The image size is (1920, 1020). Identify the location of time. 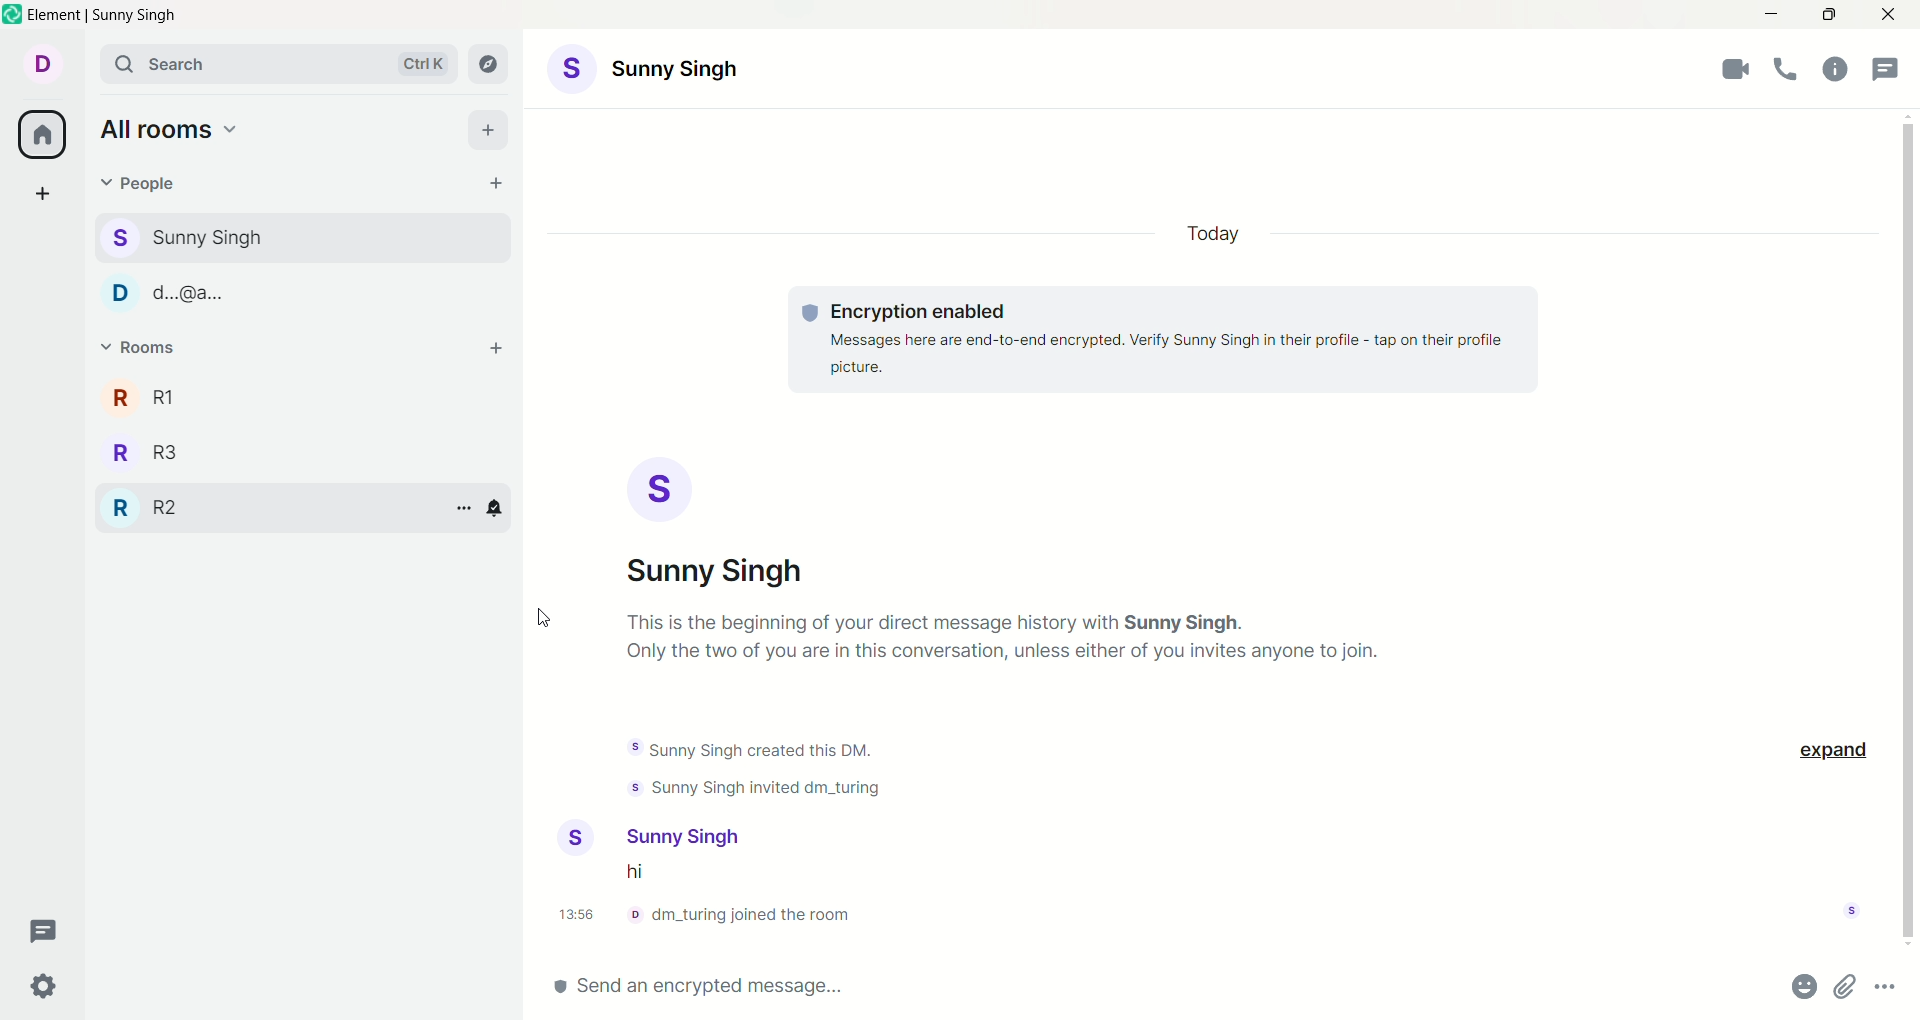
(581, 916).